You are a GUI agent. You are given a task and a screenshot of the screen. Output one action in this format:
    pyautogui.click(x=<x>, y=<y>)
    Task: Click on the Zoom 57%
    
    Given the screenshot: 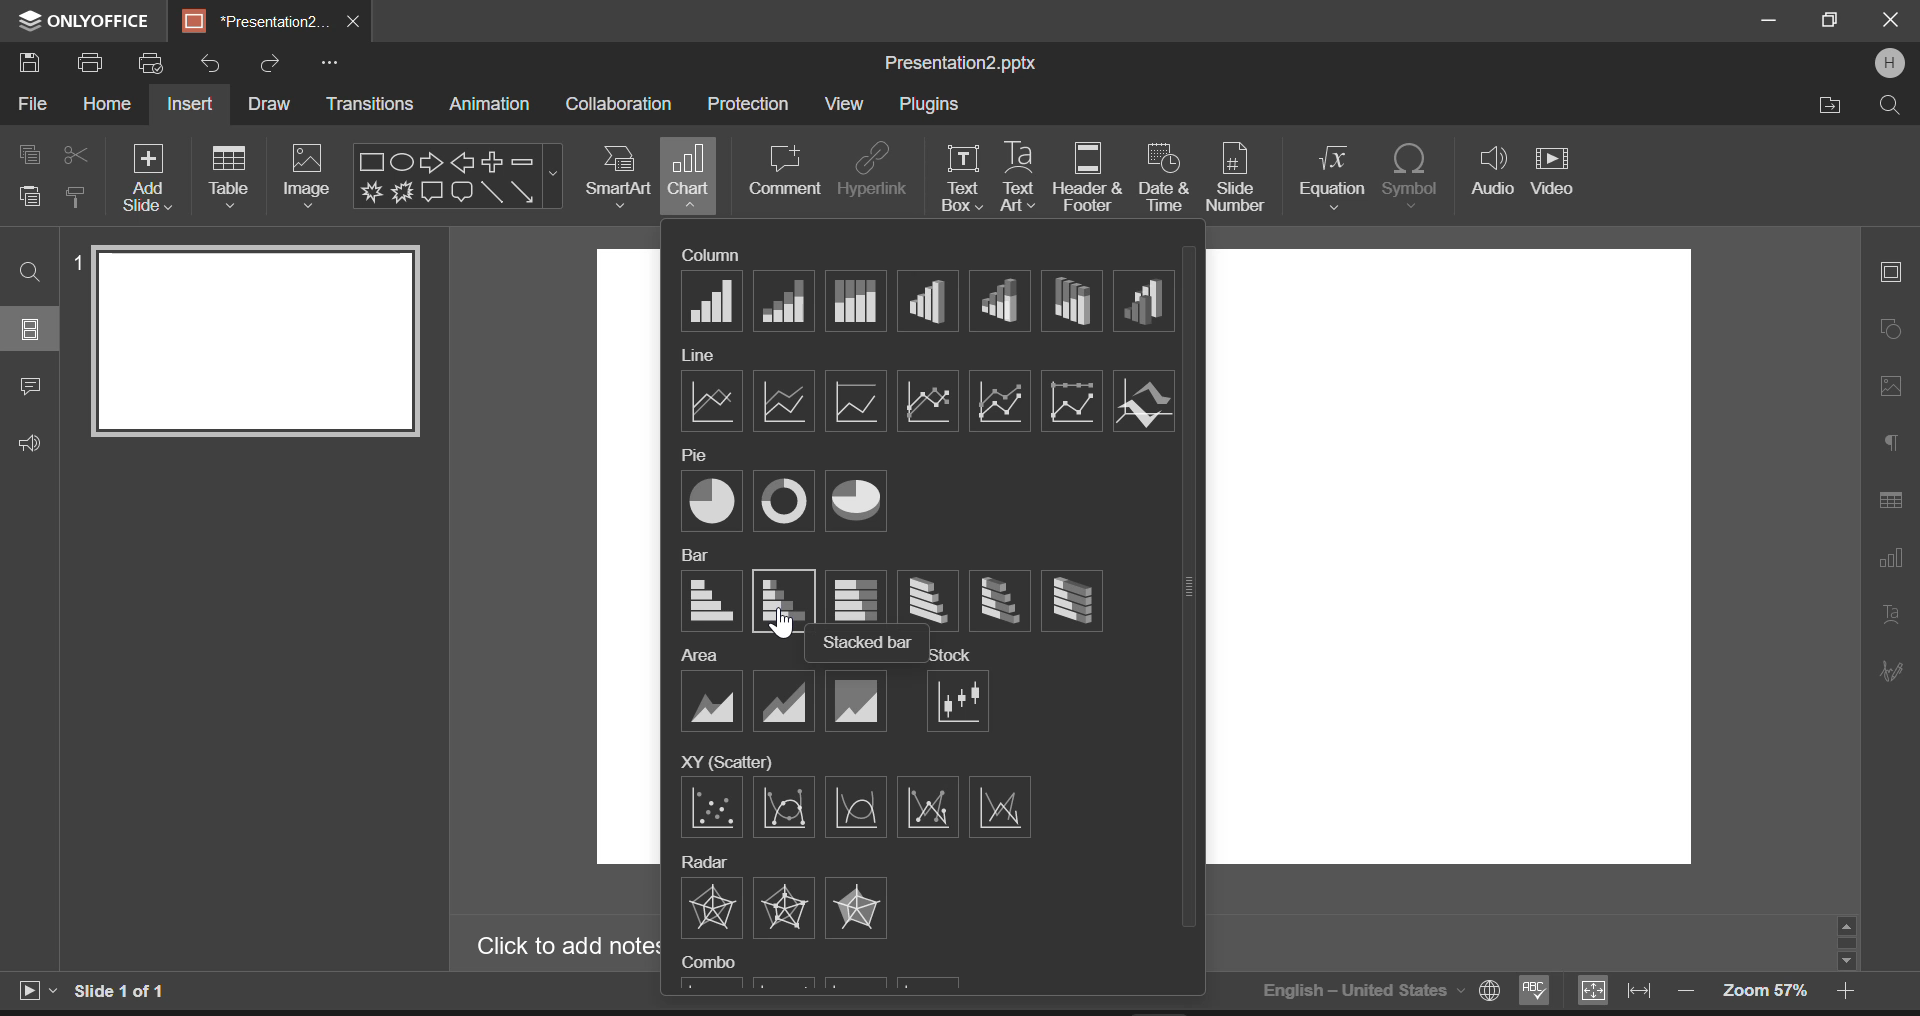 What is the action you would take?
    pyautogui.click(x=1765, y=990)
    